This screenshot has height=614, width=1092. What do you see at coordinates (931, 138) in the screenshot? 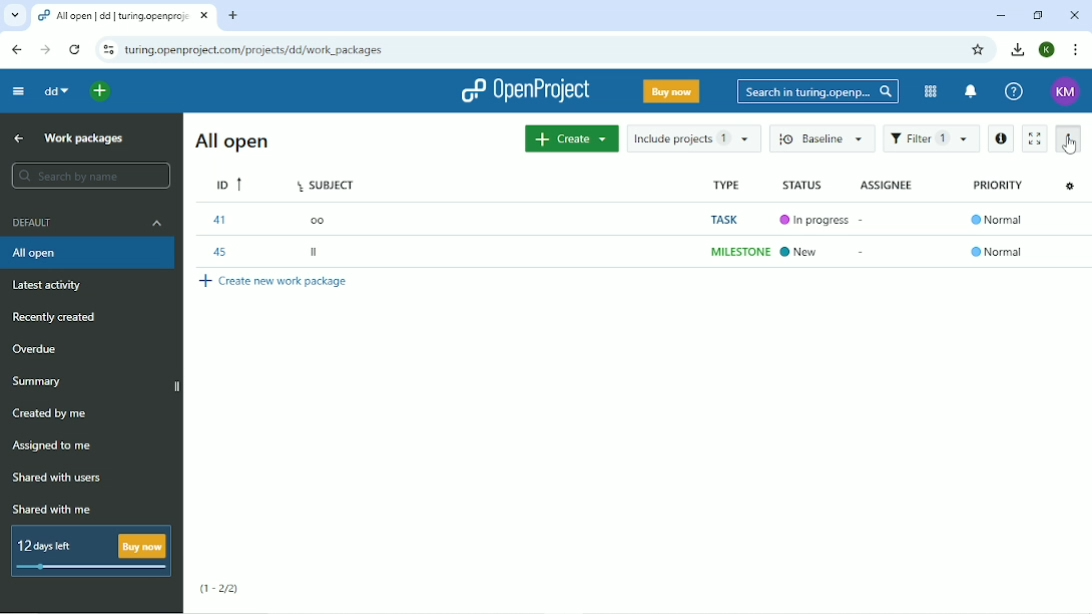
I see `Filter 1` at bounding box center [931, 138].